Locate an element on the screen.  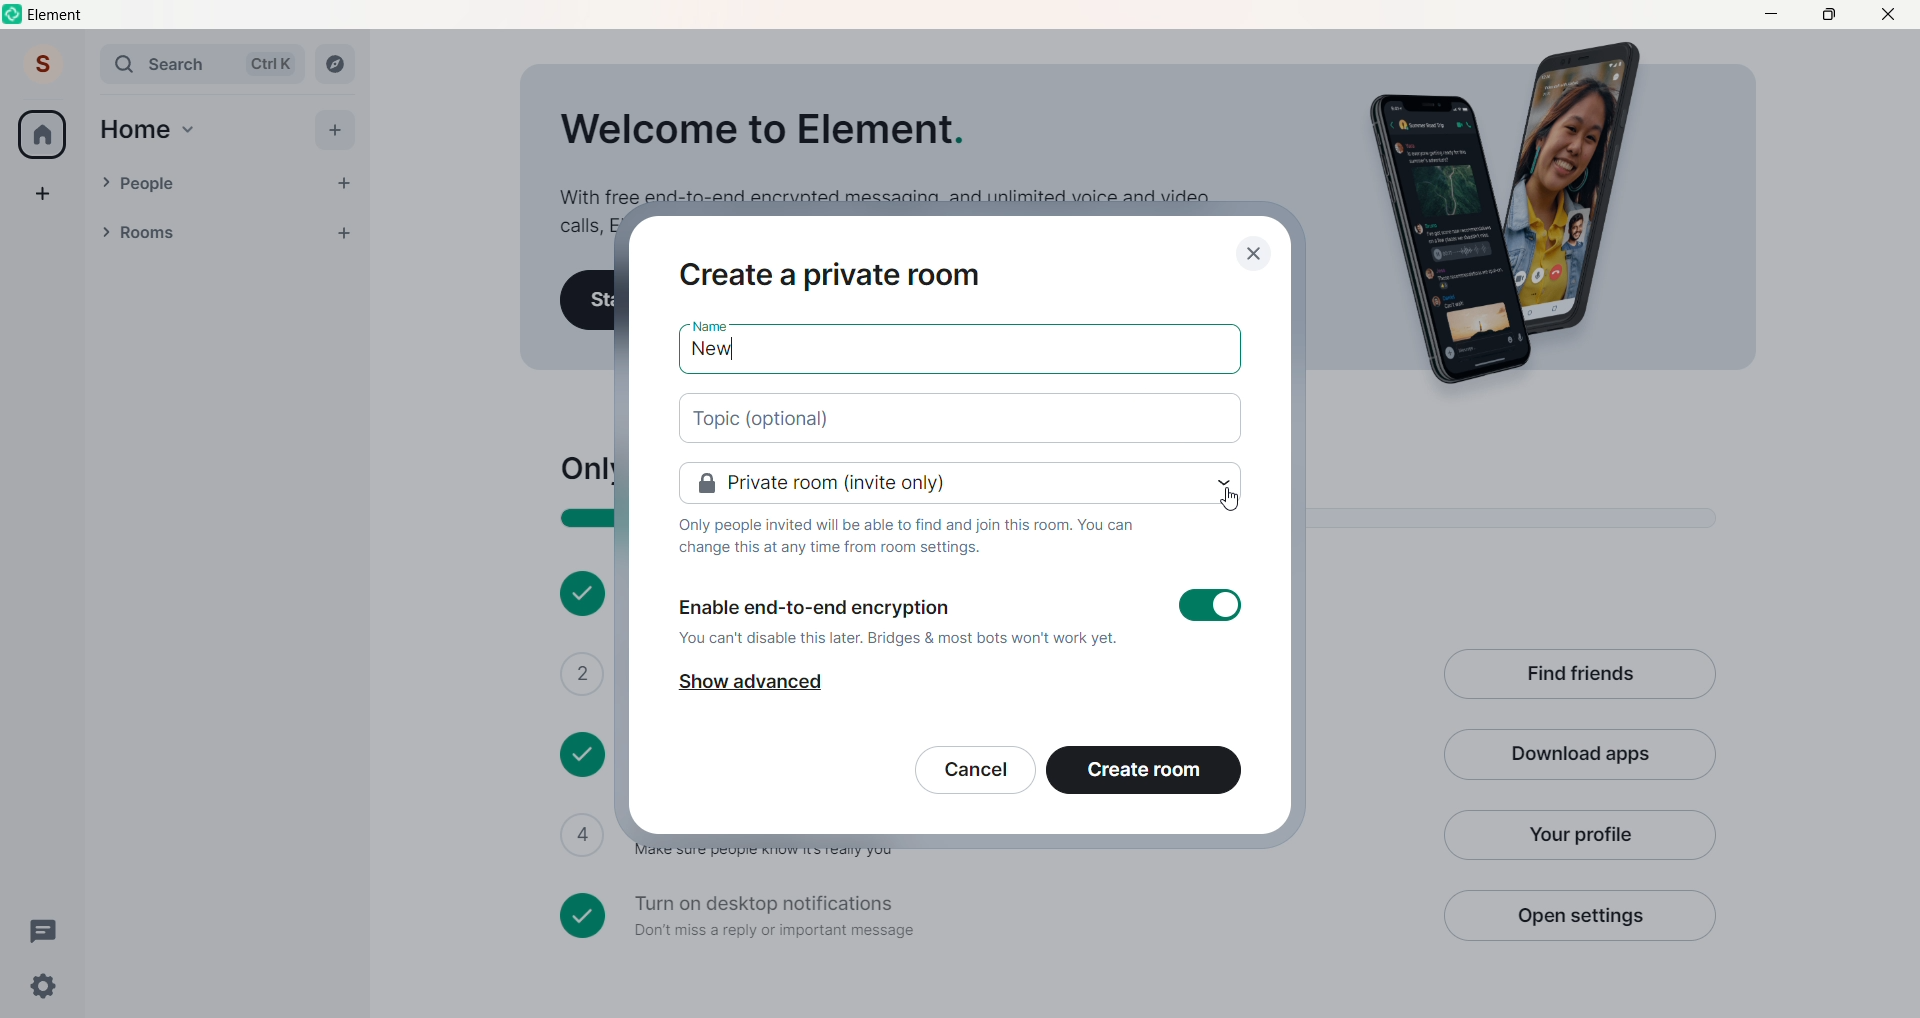
Open Settings is located at coordinates (1578, 915).